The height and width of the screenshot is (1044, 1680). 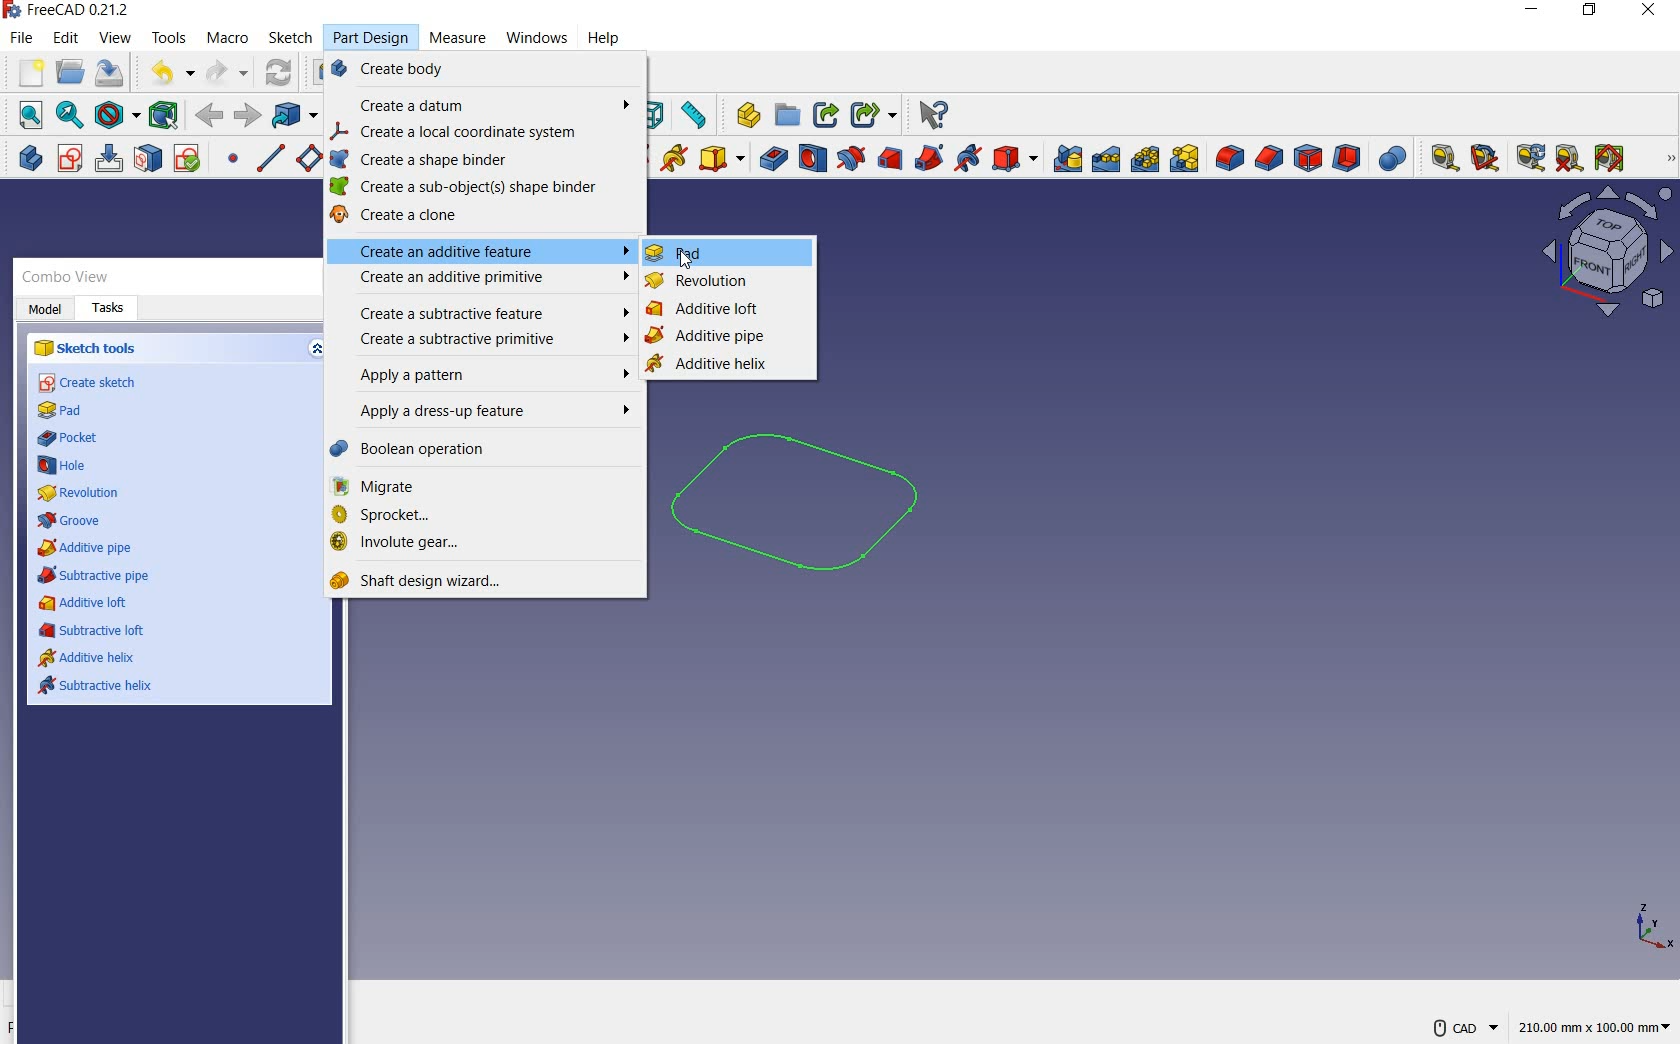 I want to click on tools, so click(x=172, y=40).